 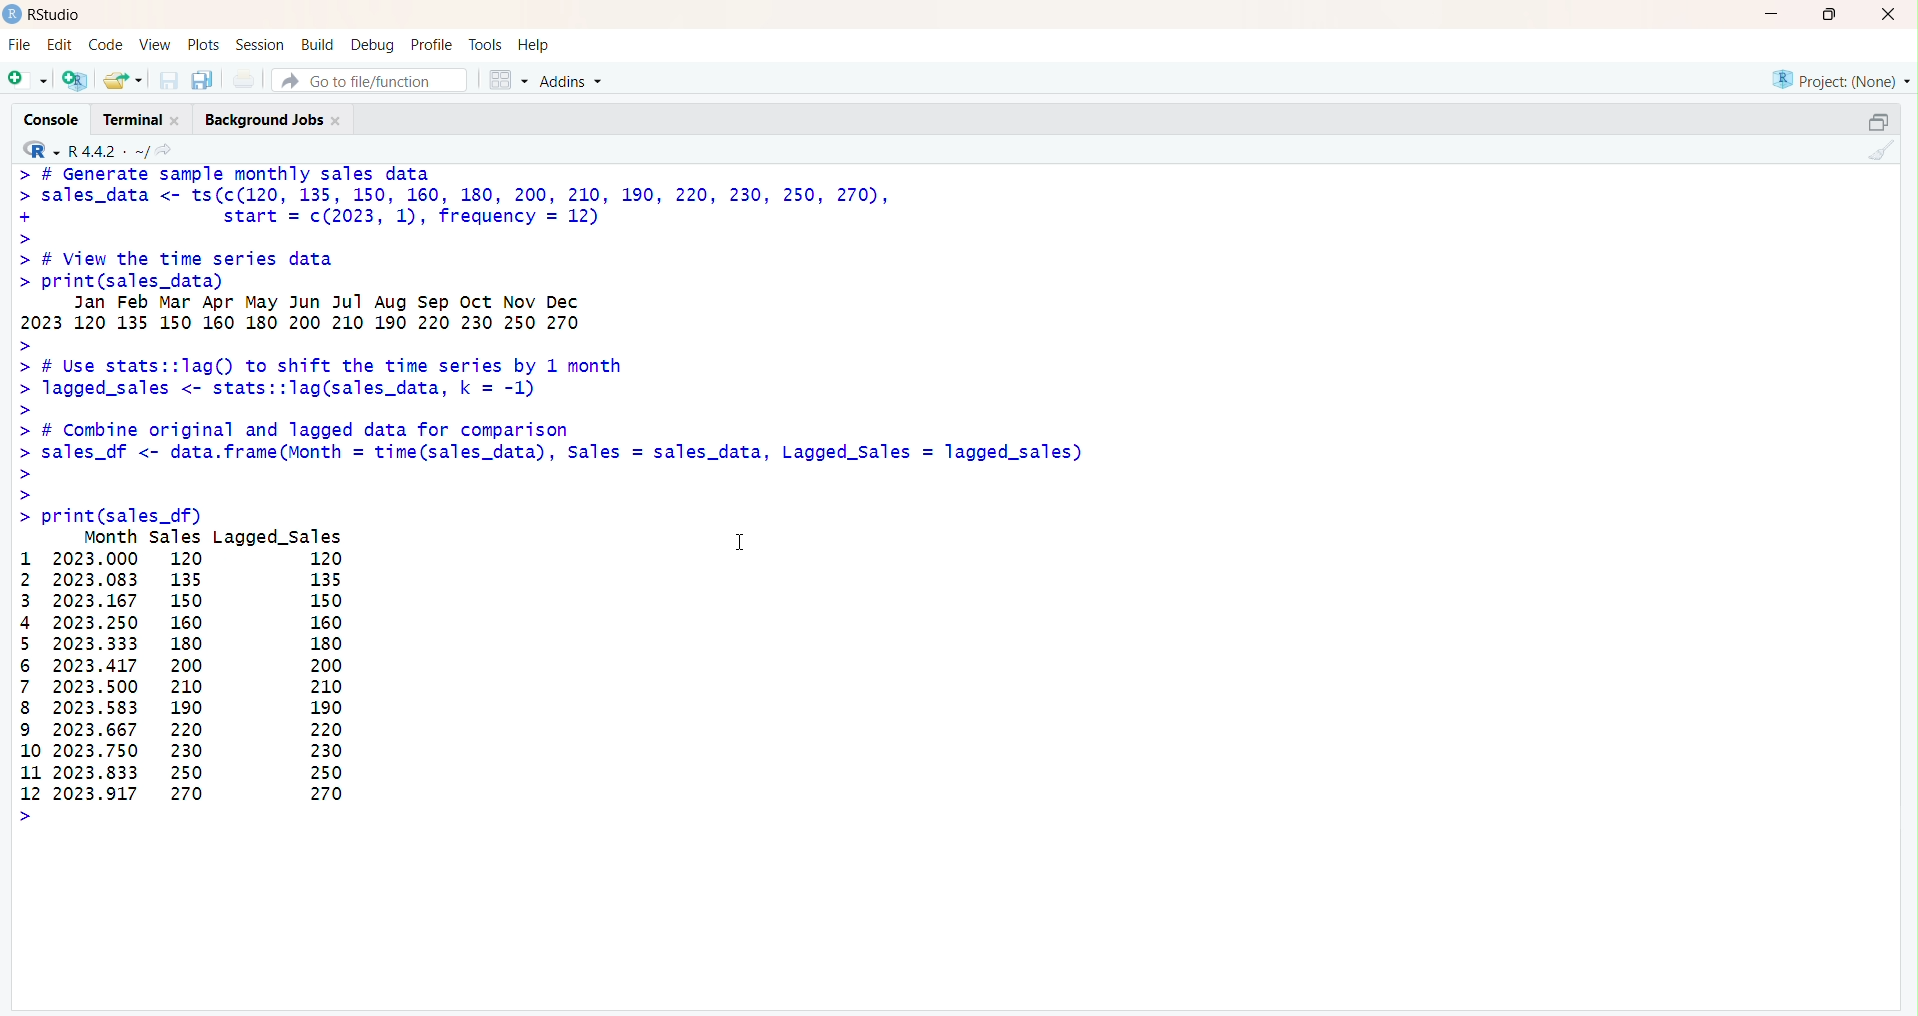 What do you see at coordinates (1838, 78) in the screenshot?
I see `project (none)` at bounding box center [1838, 78].